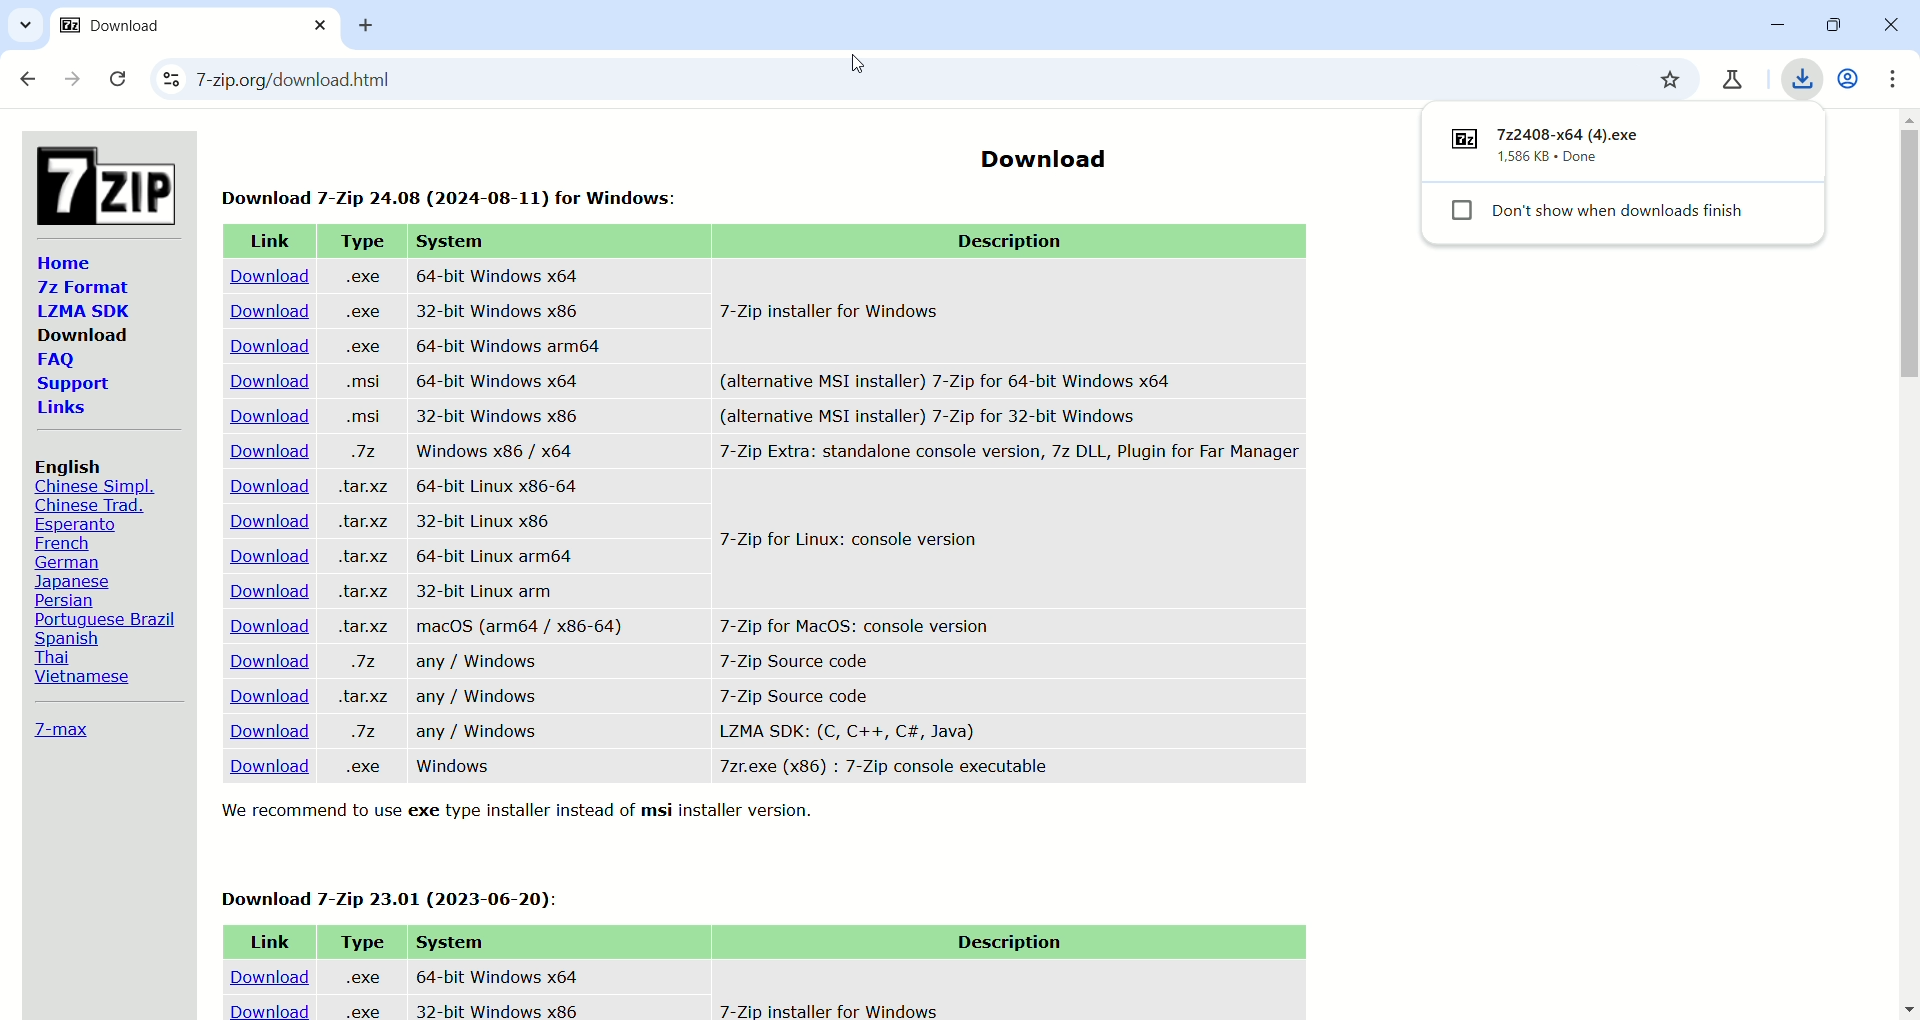  Describe the element at coordinates (492, 589) in the screenshot. I see `32-bit Linux arm` at that location.